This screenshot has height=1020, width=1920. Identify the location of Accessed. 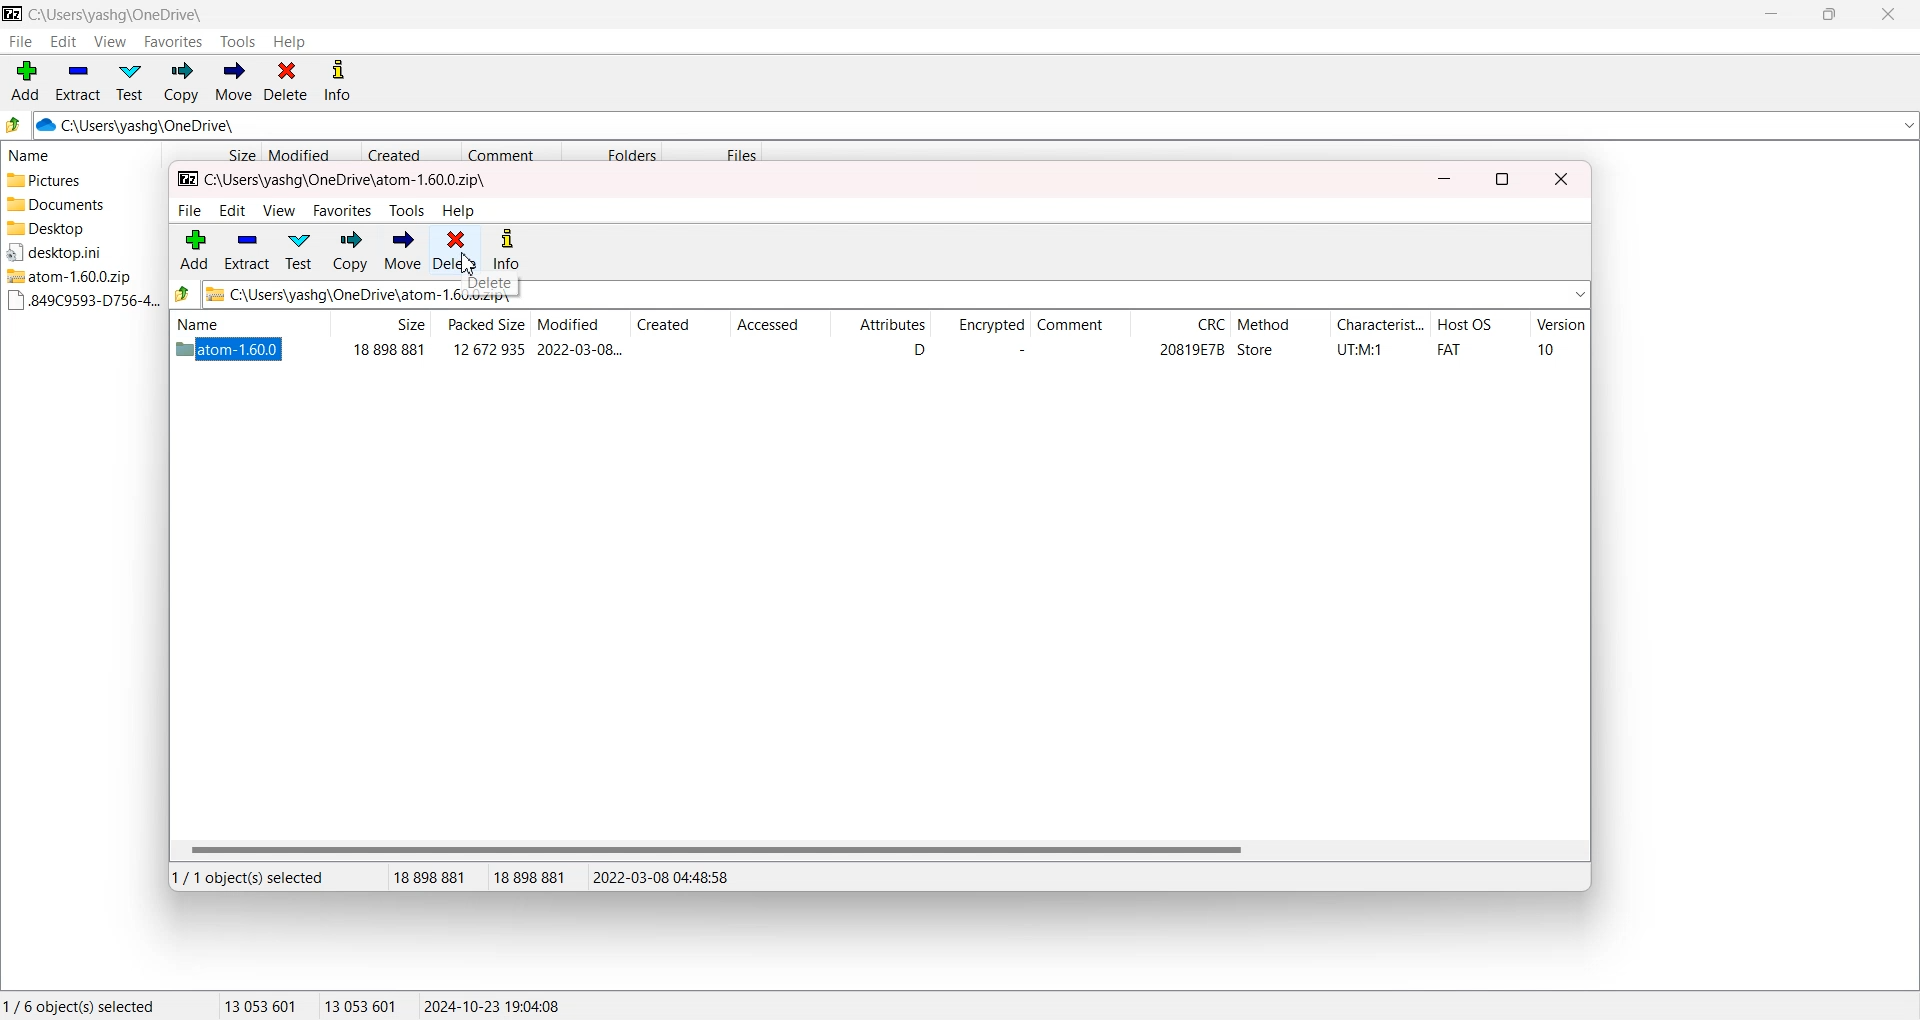
(778, 326).